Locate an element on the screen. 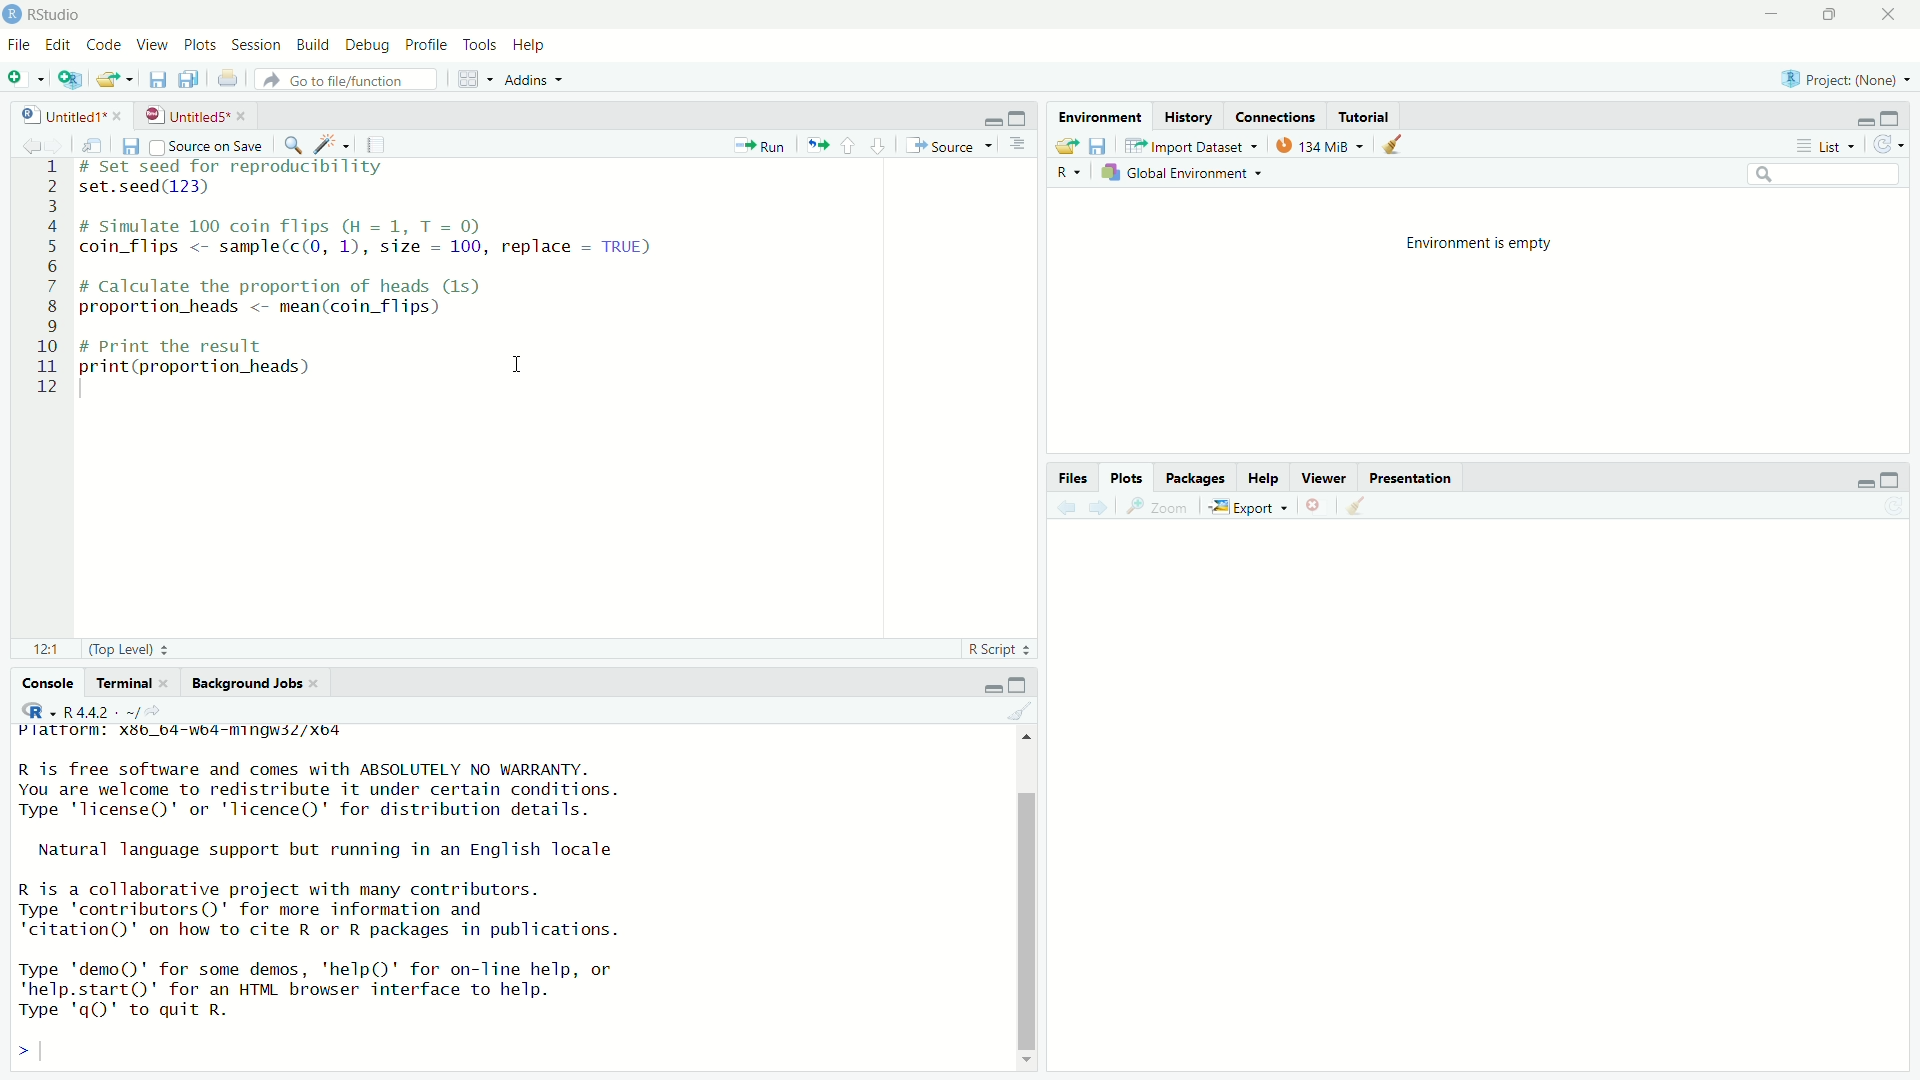 The height and width of the screenshot is (1080, 1920). save workspace as is located at coordinates (1101, 146).